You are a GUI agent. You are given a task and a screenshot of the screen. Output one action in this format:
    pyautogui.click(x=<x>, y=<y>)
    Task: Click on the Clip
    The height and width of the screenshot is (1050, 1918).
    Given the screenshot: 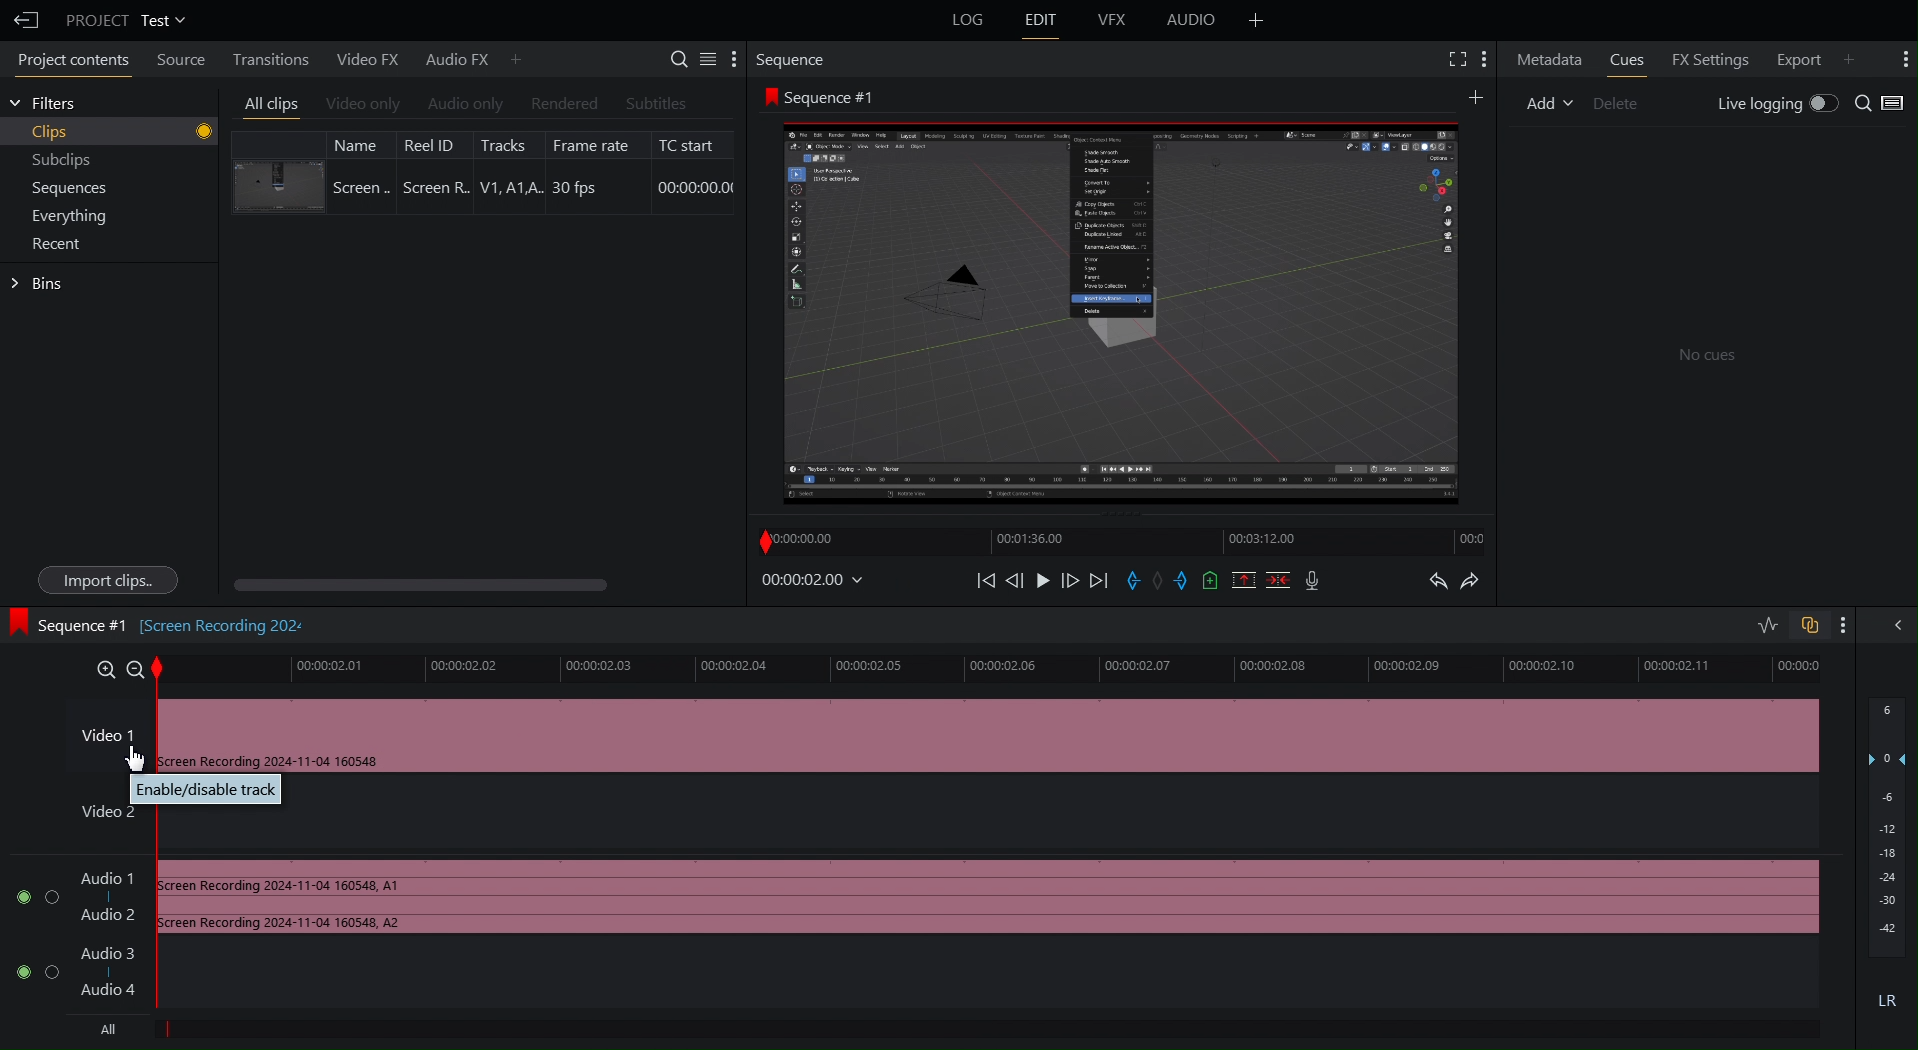 What is the action you would take?
    pyautogui.click(x=482, y=171)
    